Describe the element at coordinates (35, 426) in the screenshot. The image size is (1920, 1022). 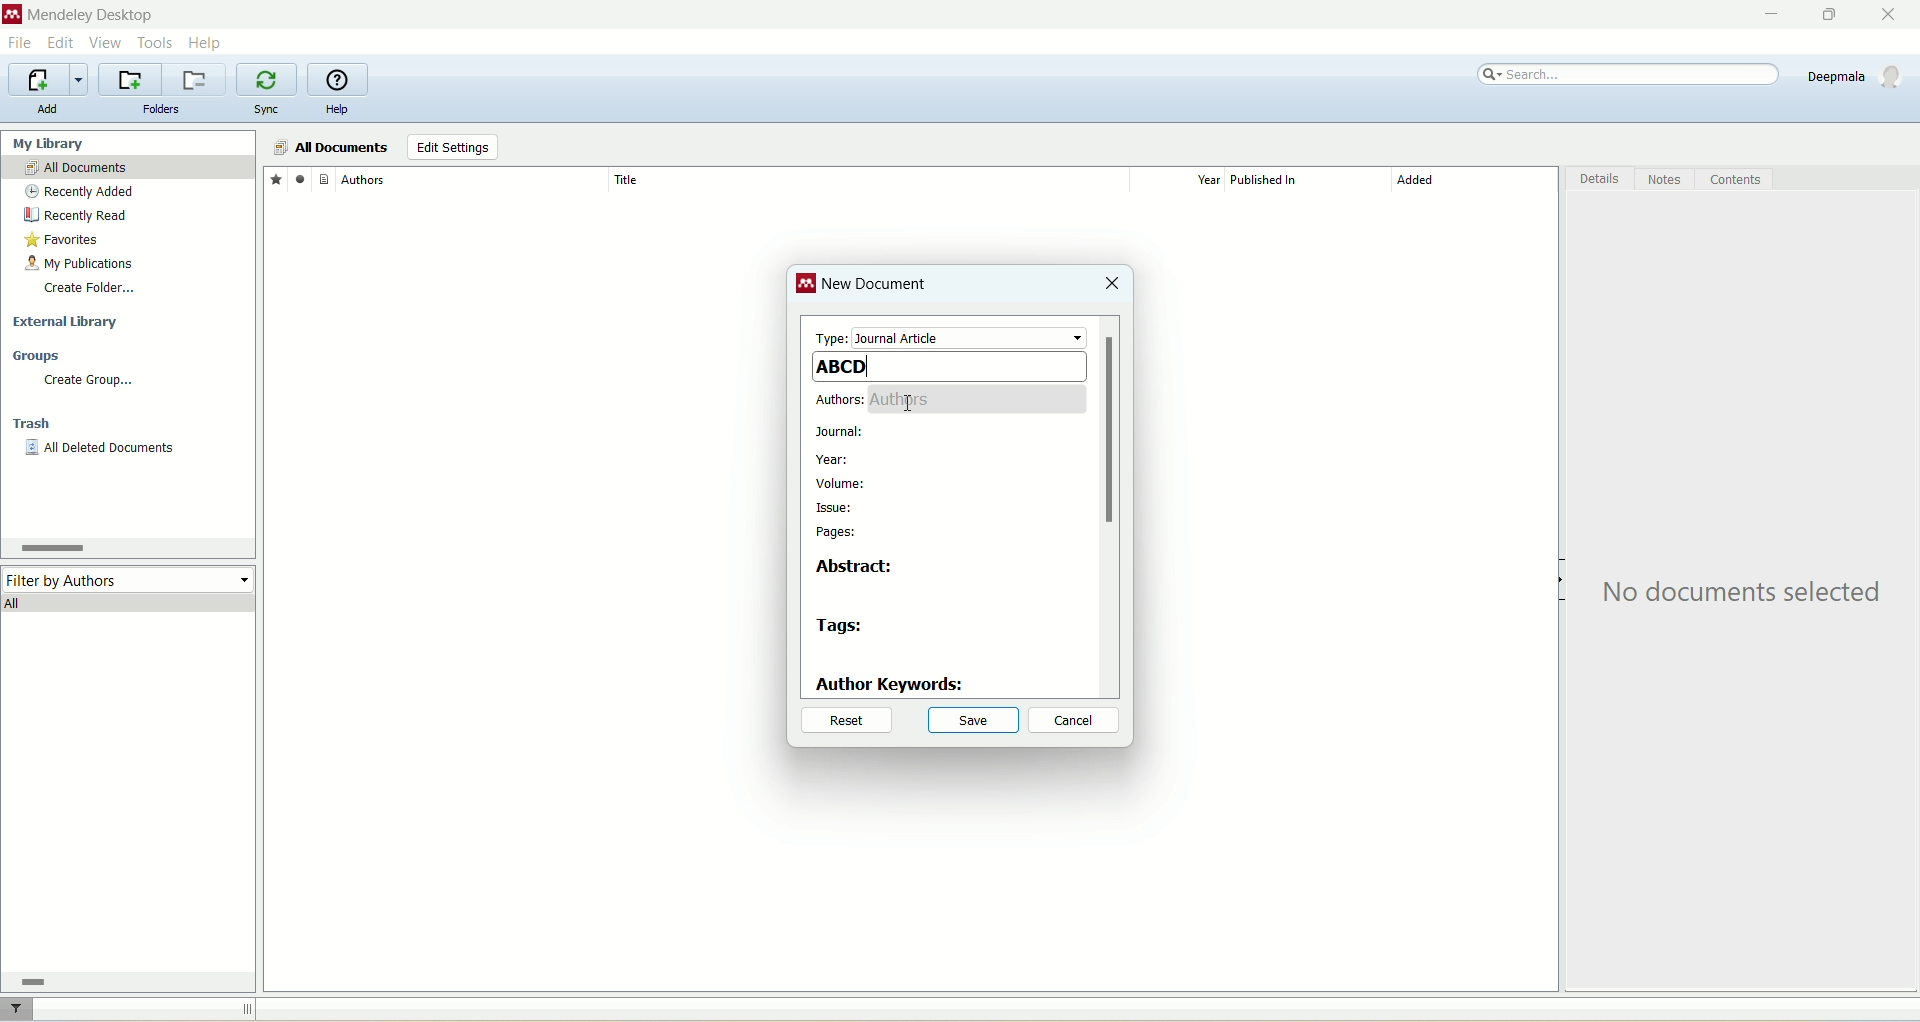
I see `trash` at that location.